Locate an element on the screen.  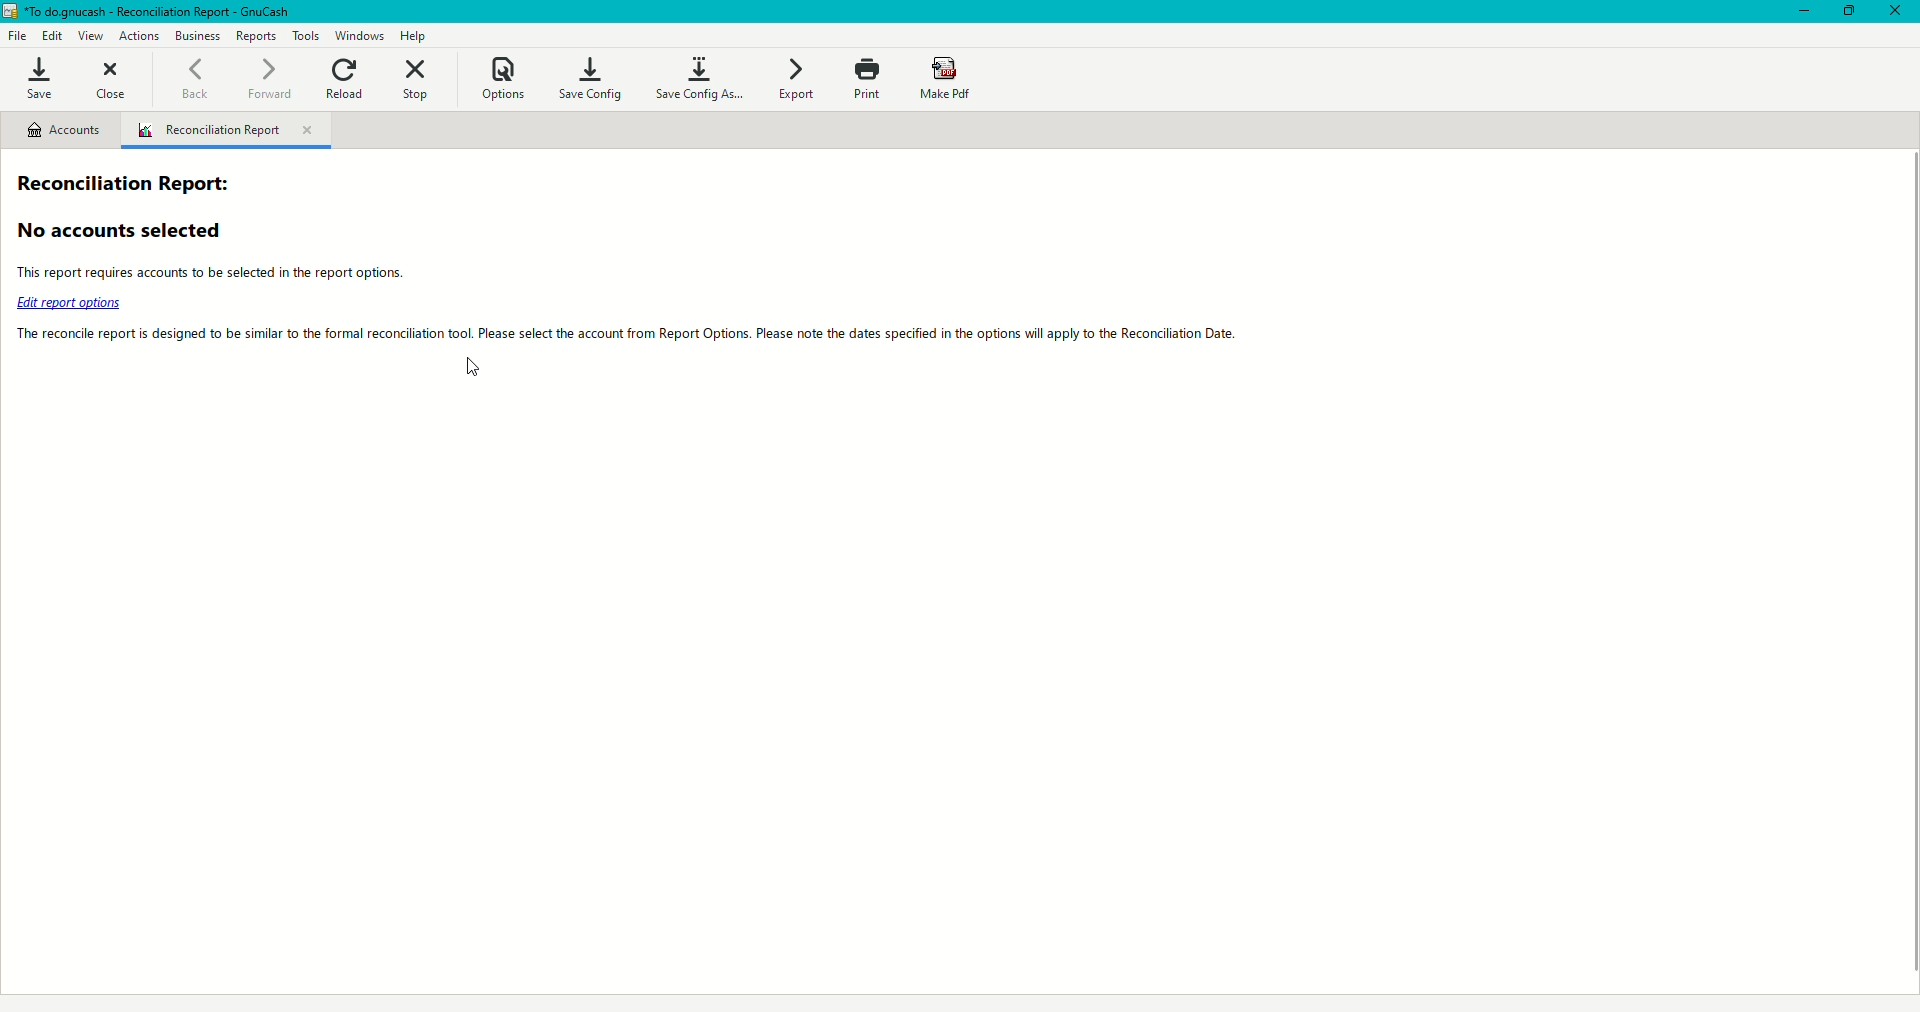
Save Config As is located at coordinates (695, 76).